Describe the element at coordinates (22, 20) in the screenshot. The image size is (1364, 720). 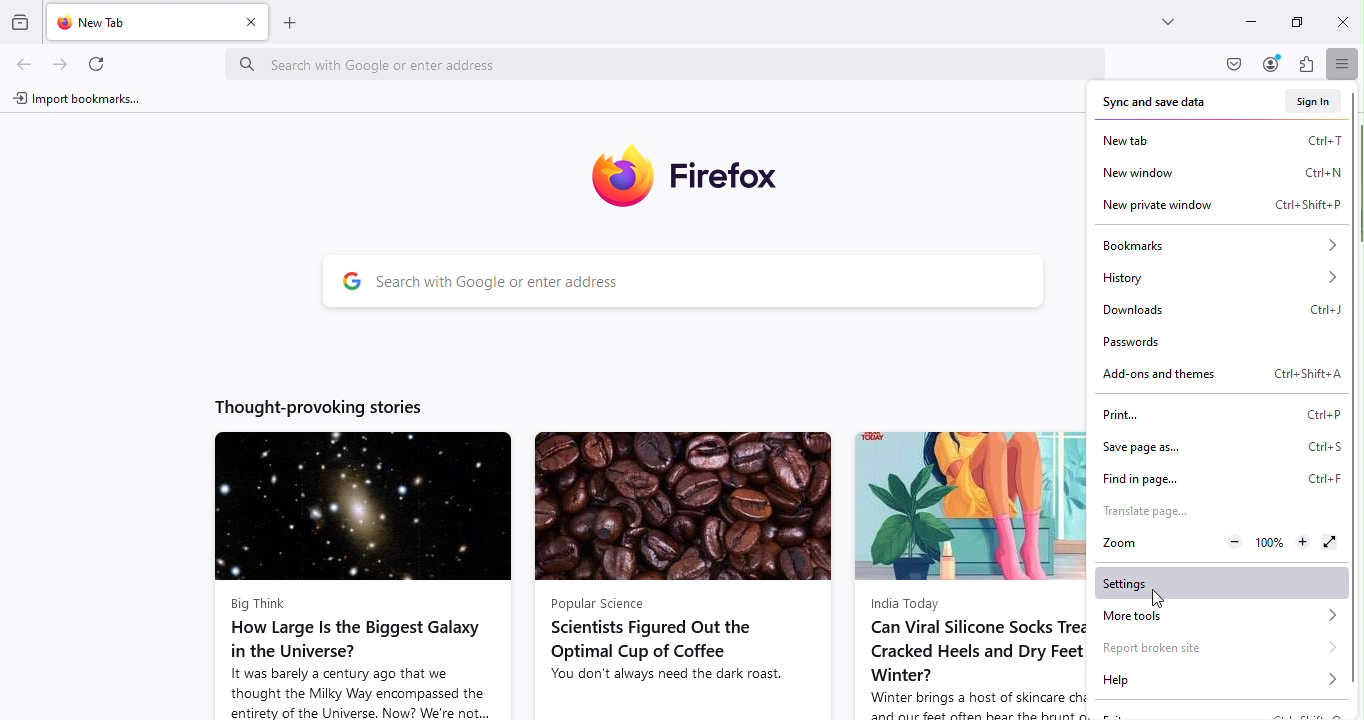
I see `View recent browsing across windows and devices` at that location.